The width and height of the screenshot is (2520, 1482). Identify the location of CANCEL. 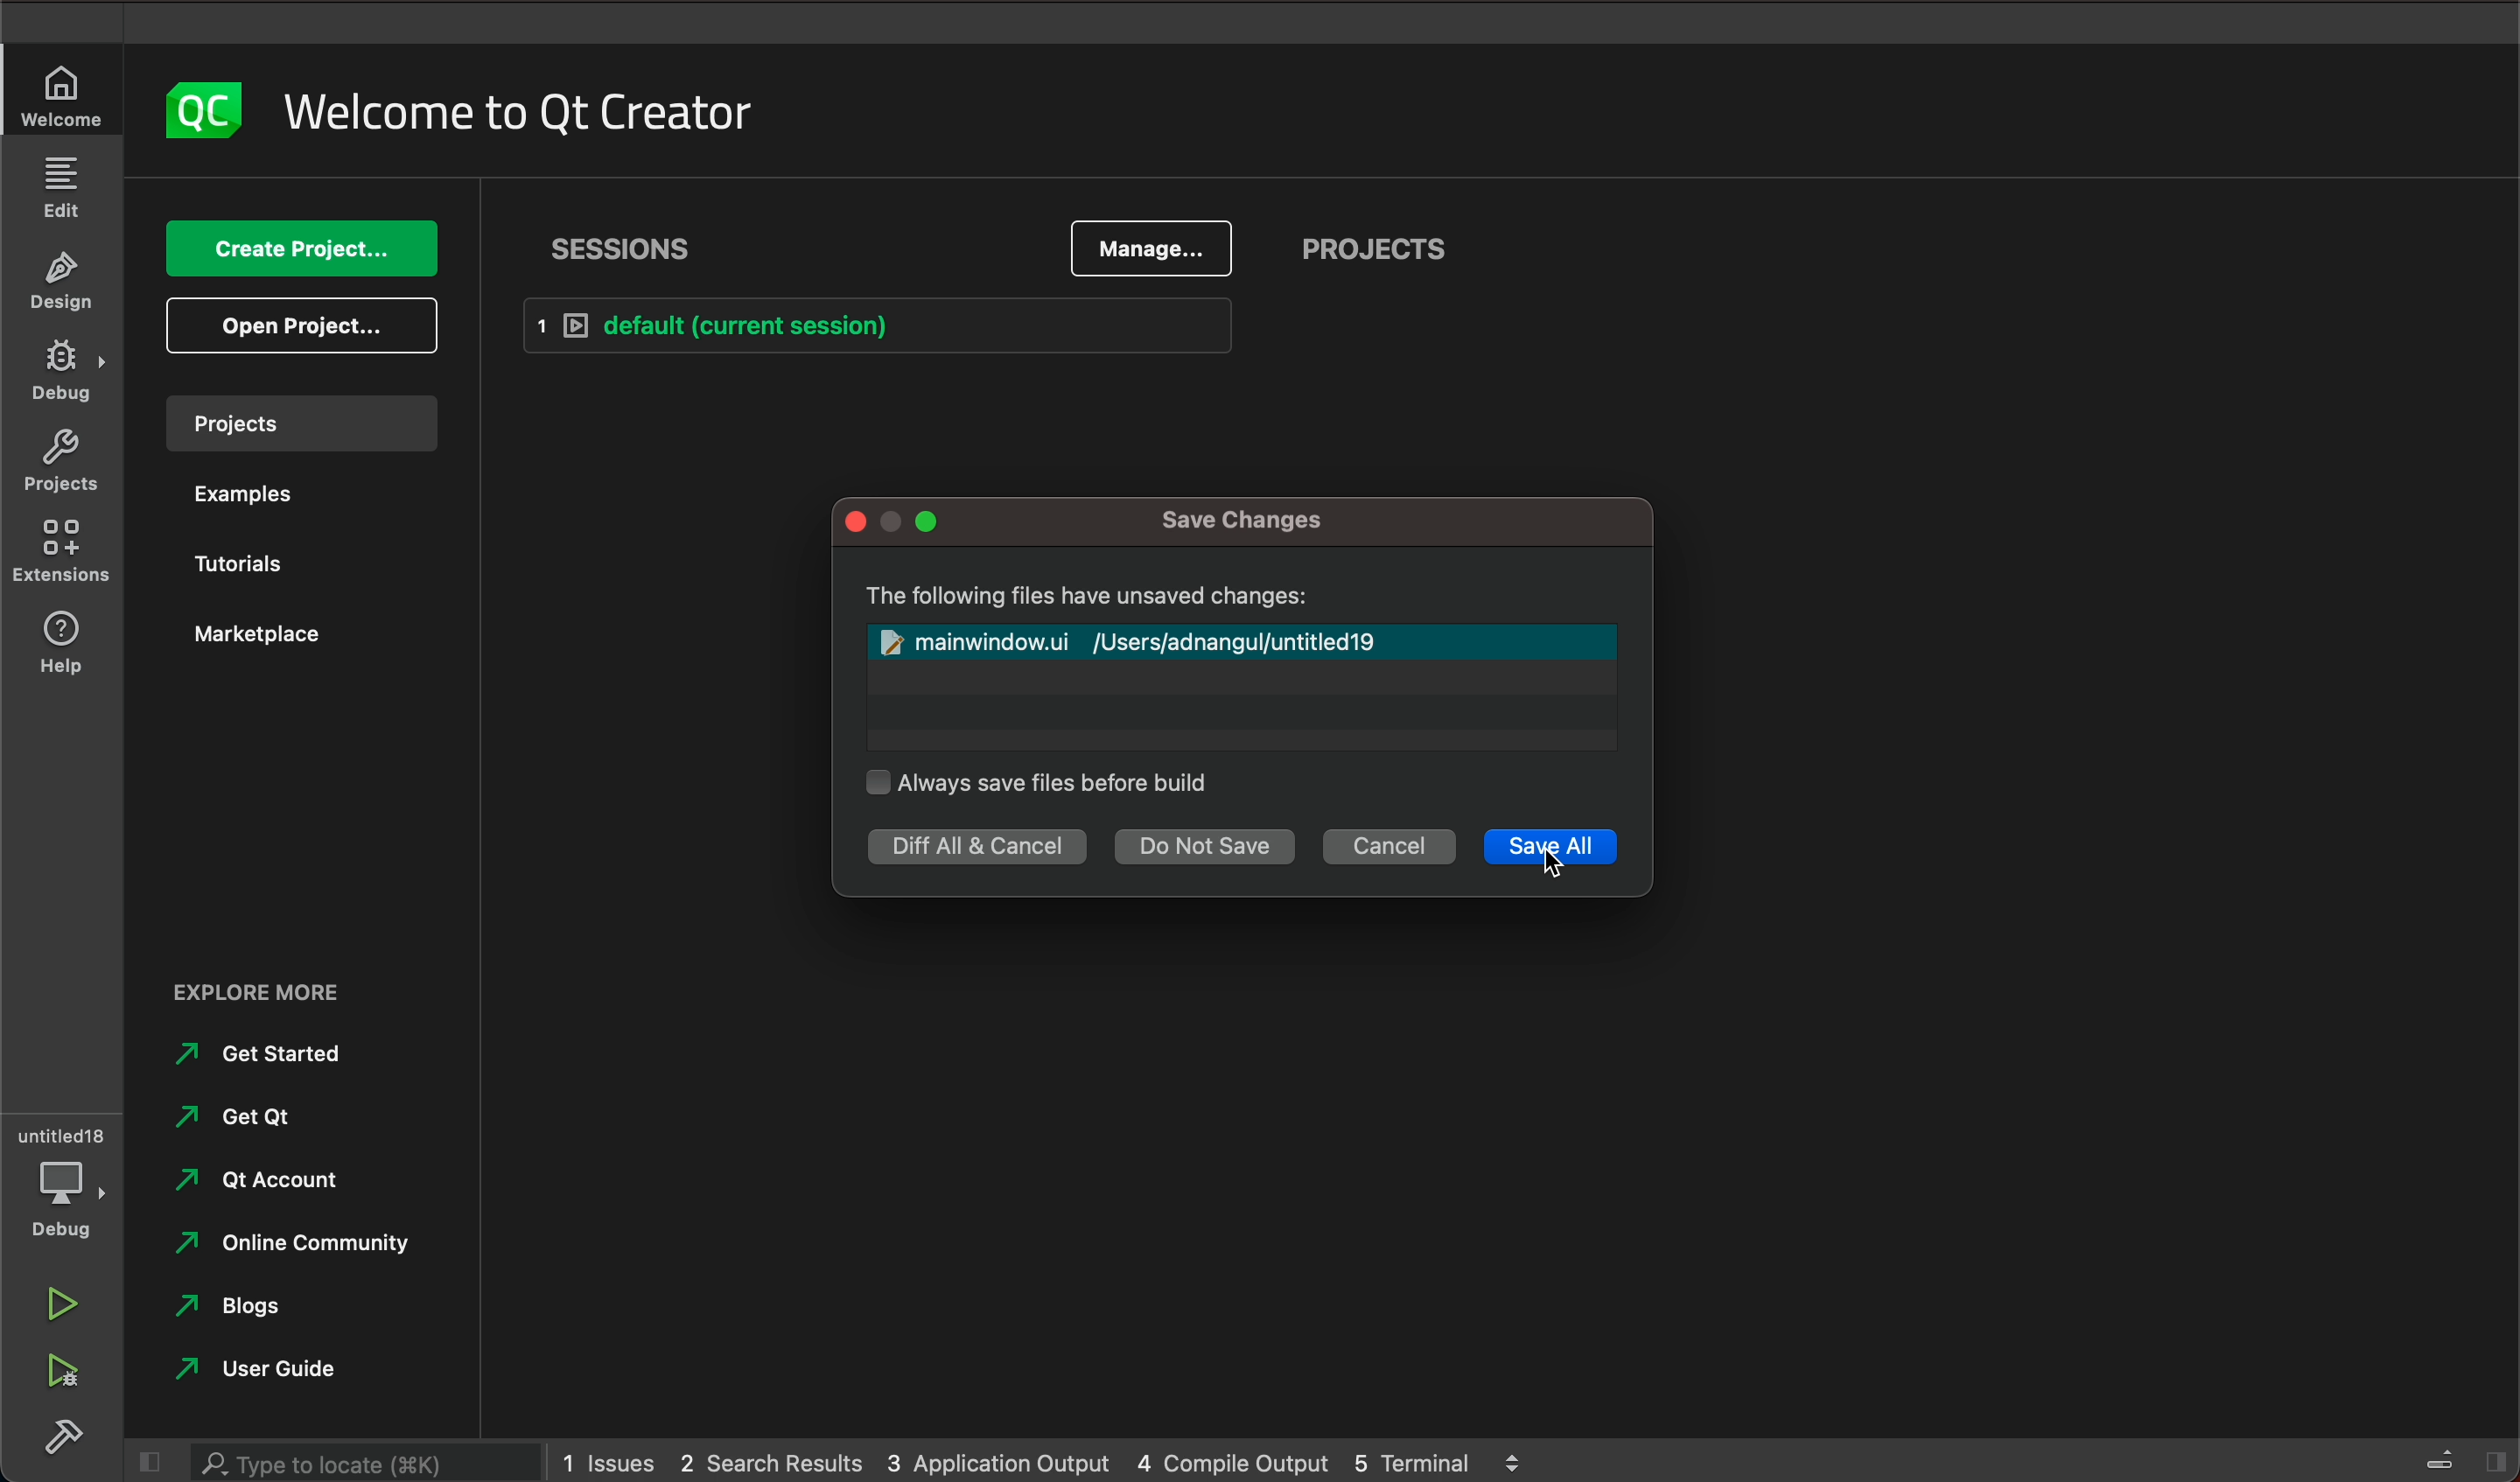
(1396, 849).